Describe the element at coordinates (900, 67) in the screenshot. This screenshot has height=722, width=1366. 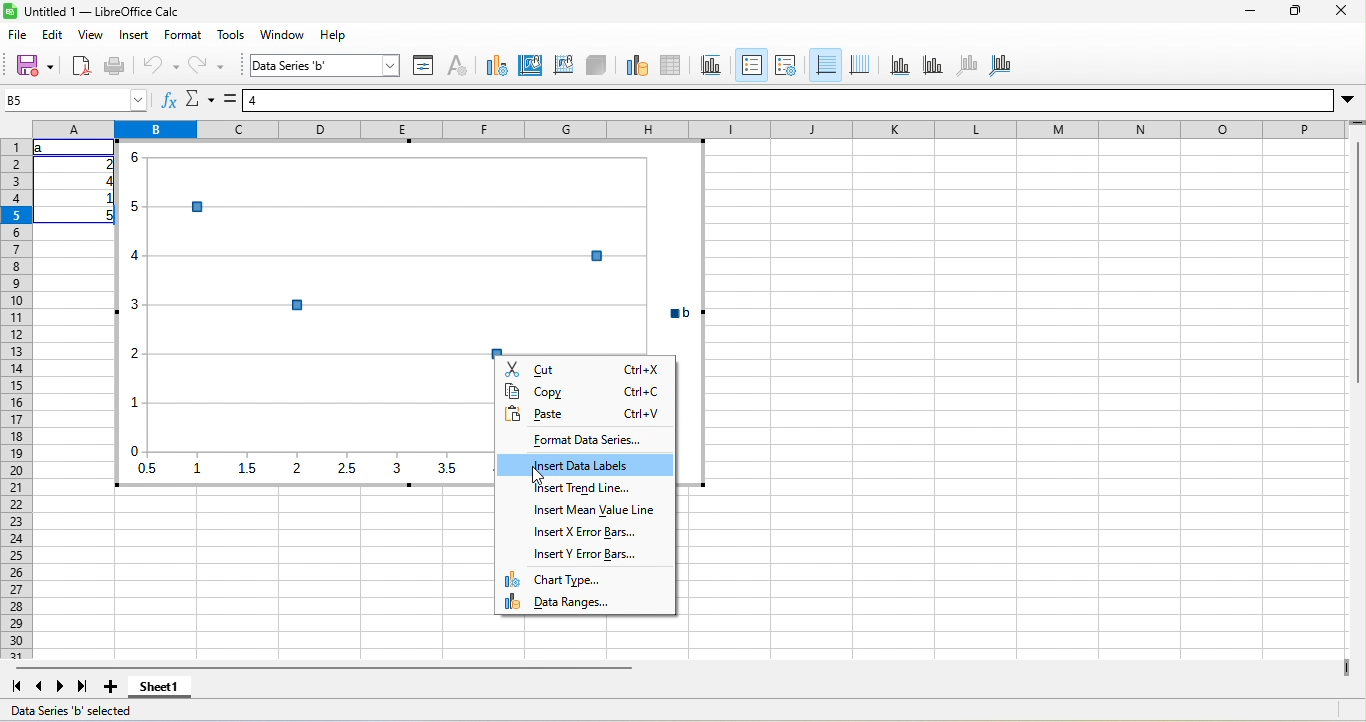
I see `x axis` at that location.